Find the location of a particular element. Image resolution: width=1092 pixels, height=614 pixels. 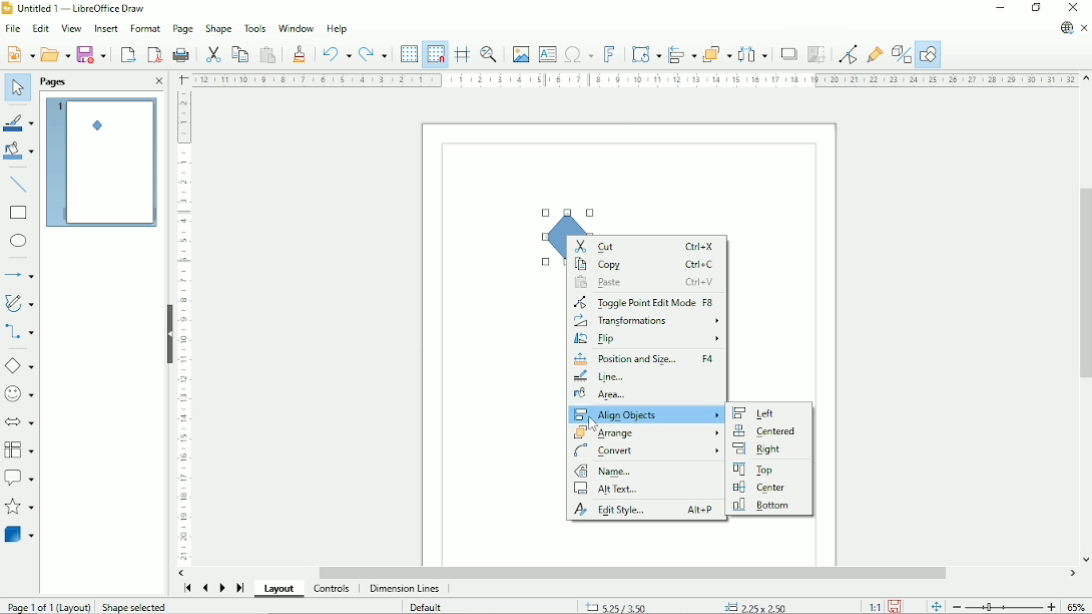

Window is located at coordinates (296, 27).